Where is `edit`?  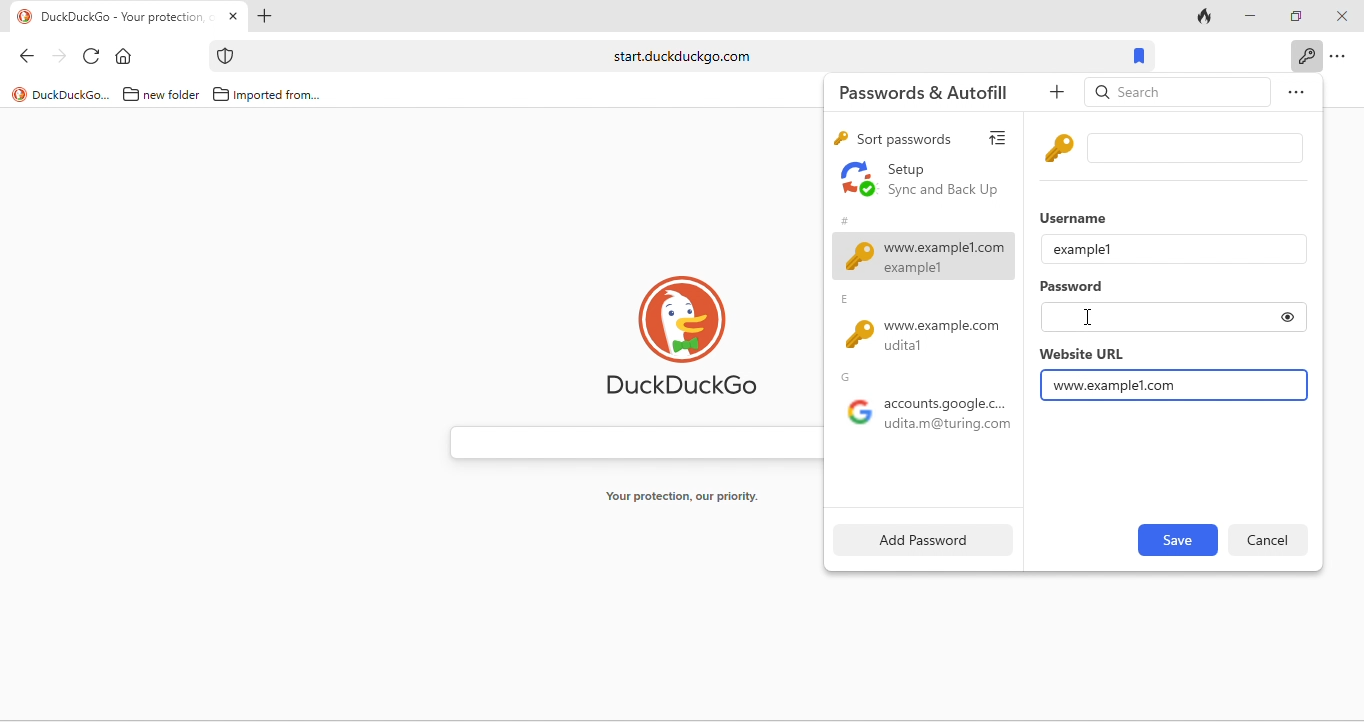 edit is located at coordinates (1176, 540).